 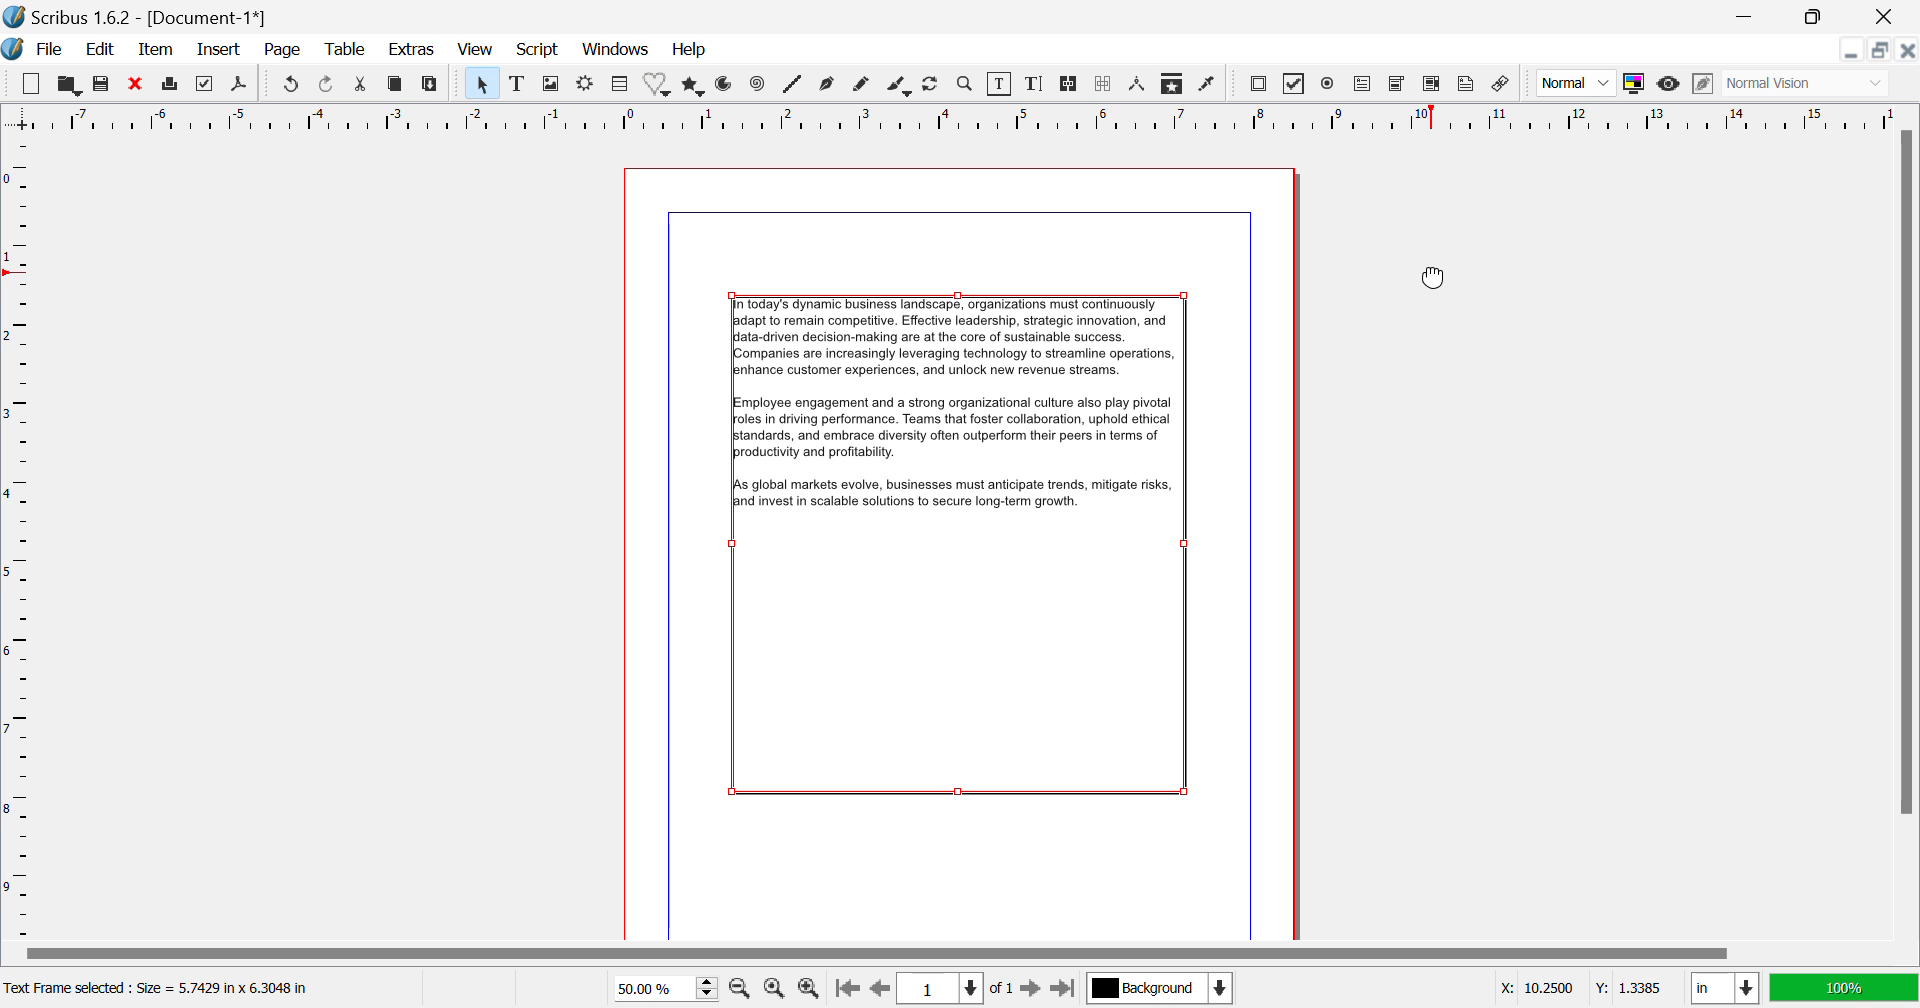 I want to click on Restore Down, so click(x=1751, y=15).